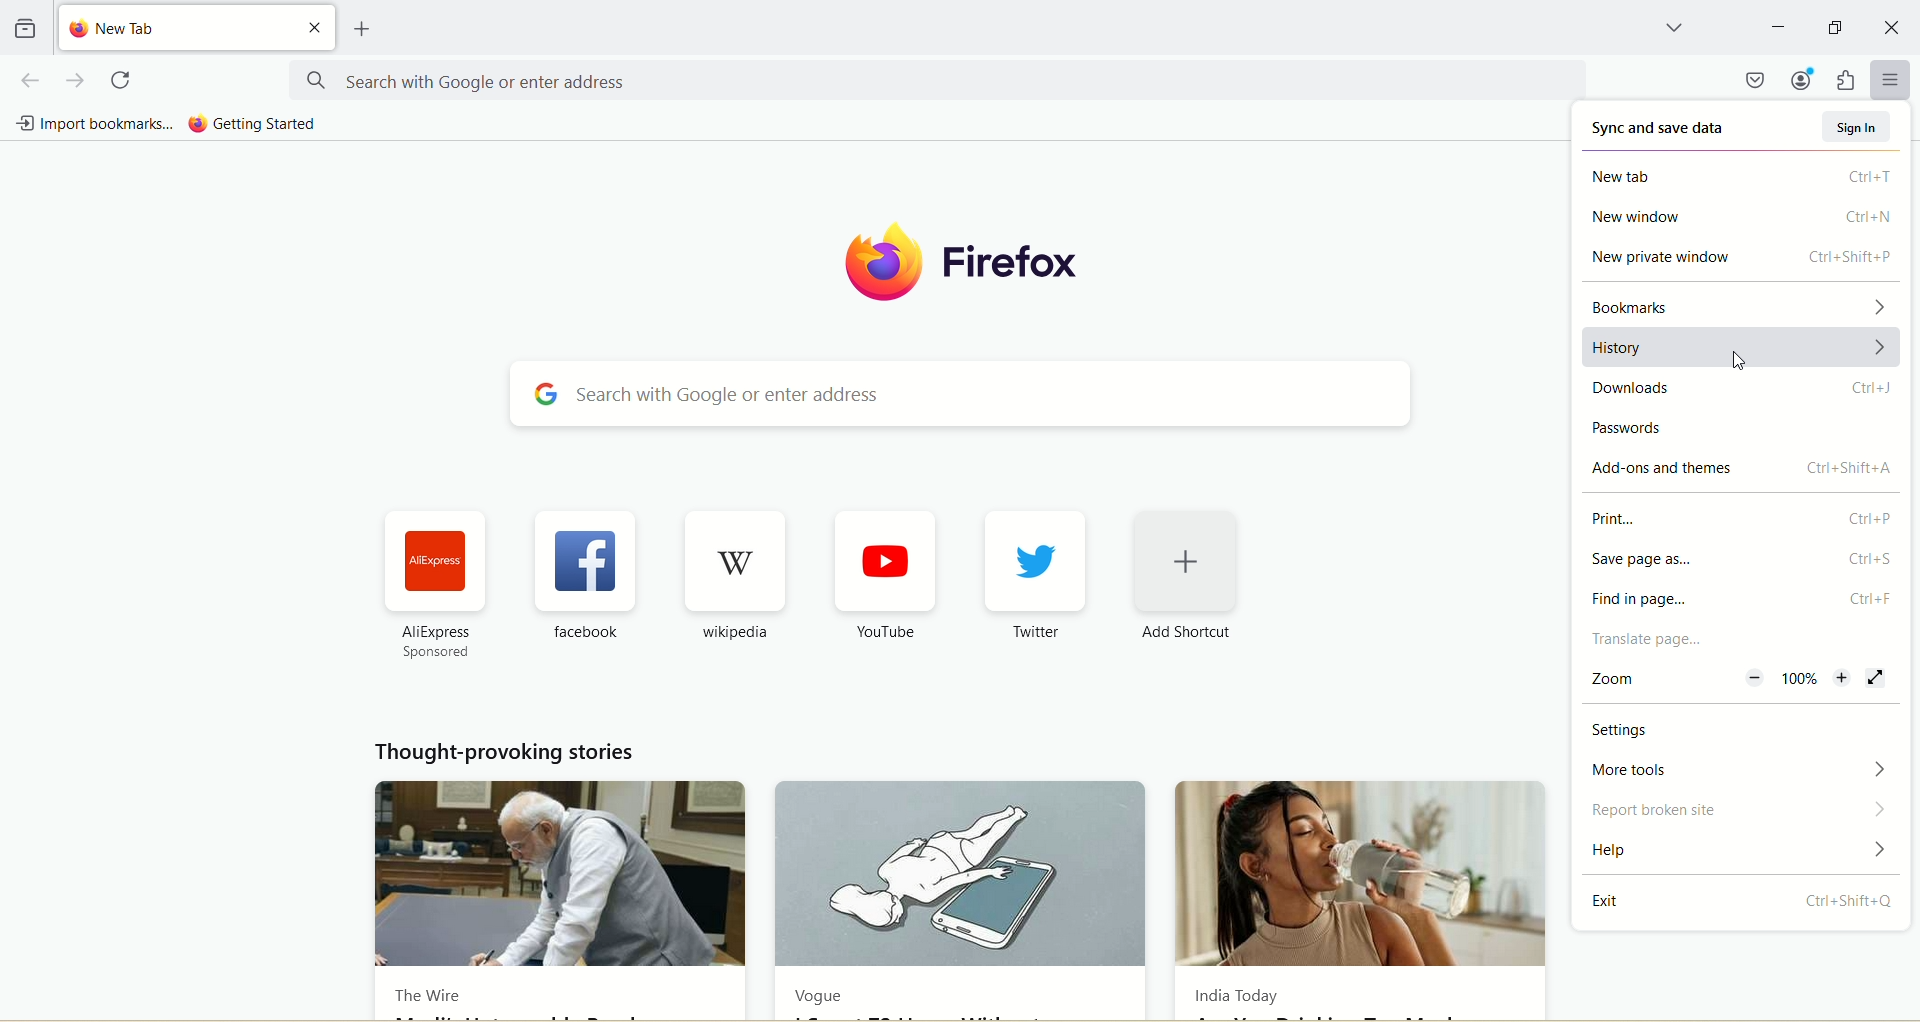  I want to click on Twitter, so click(1034, 632).